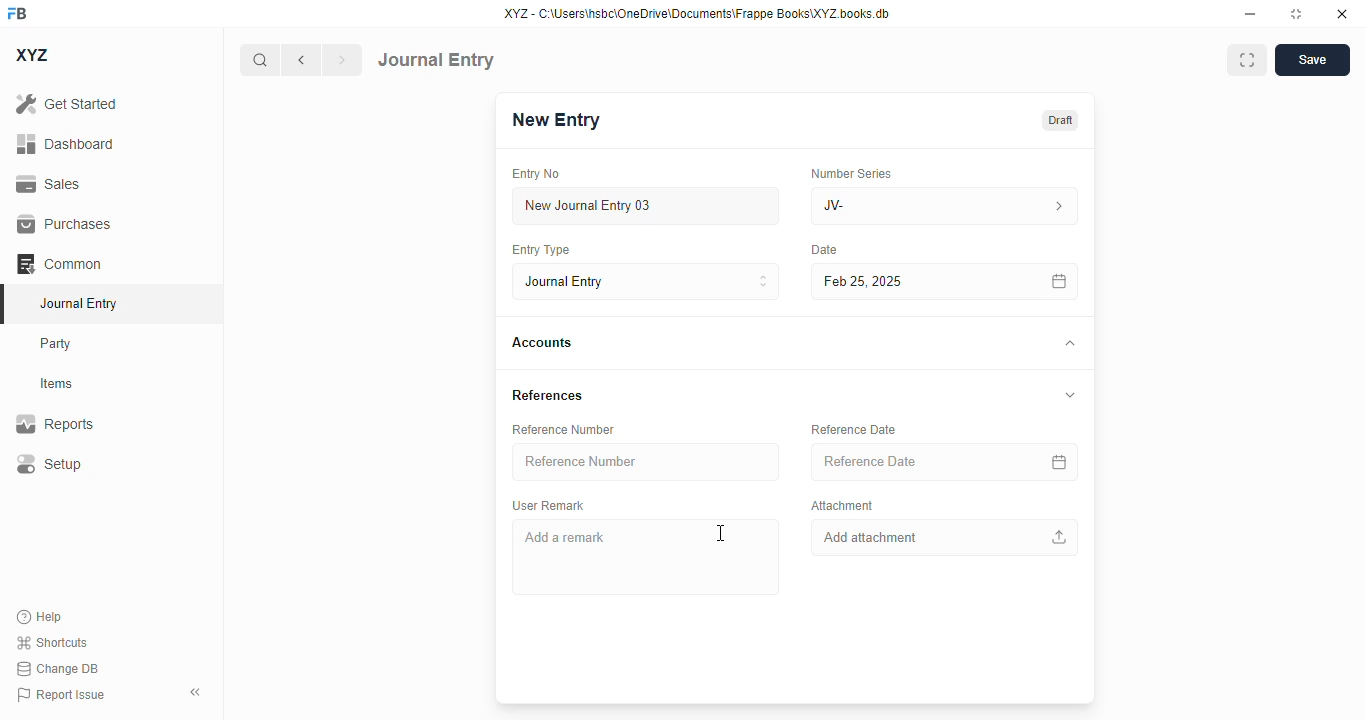 This screenshot has width=1366, height=720. I want to click on journal entry, so click(77, 303).